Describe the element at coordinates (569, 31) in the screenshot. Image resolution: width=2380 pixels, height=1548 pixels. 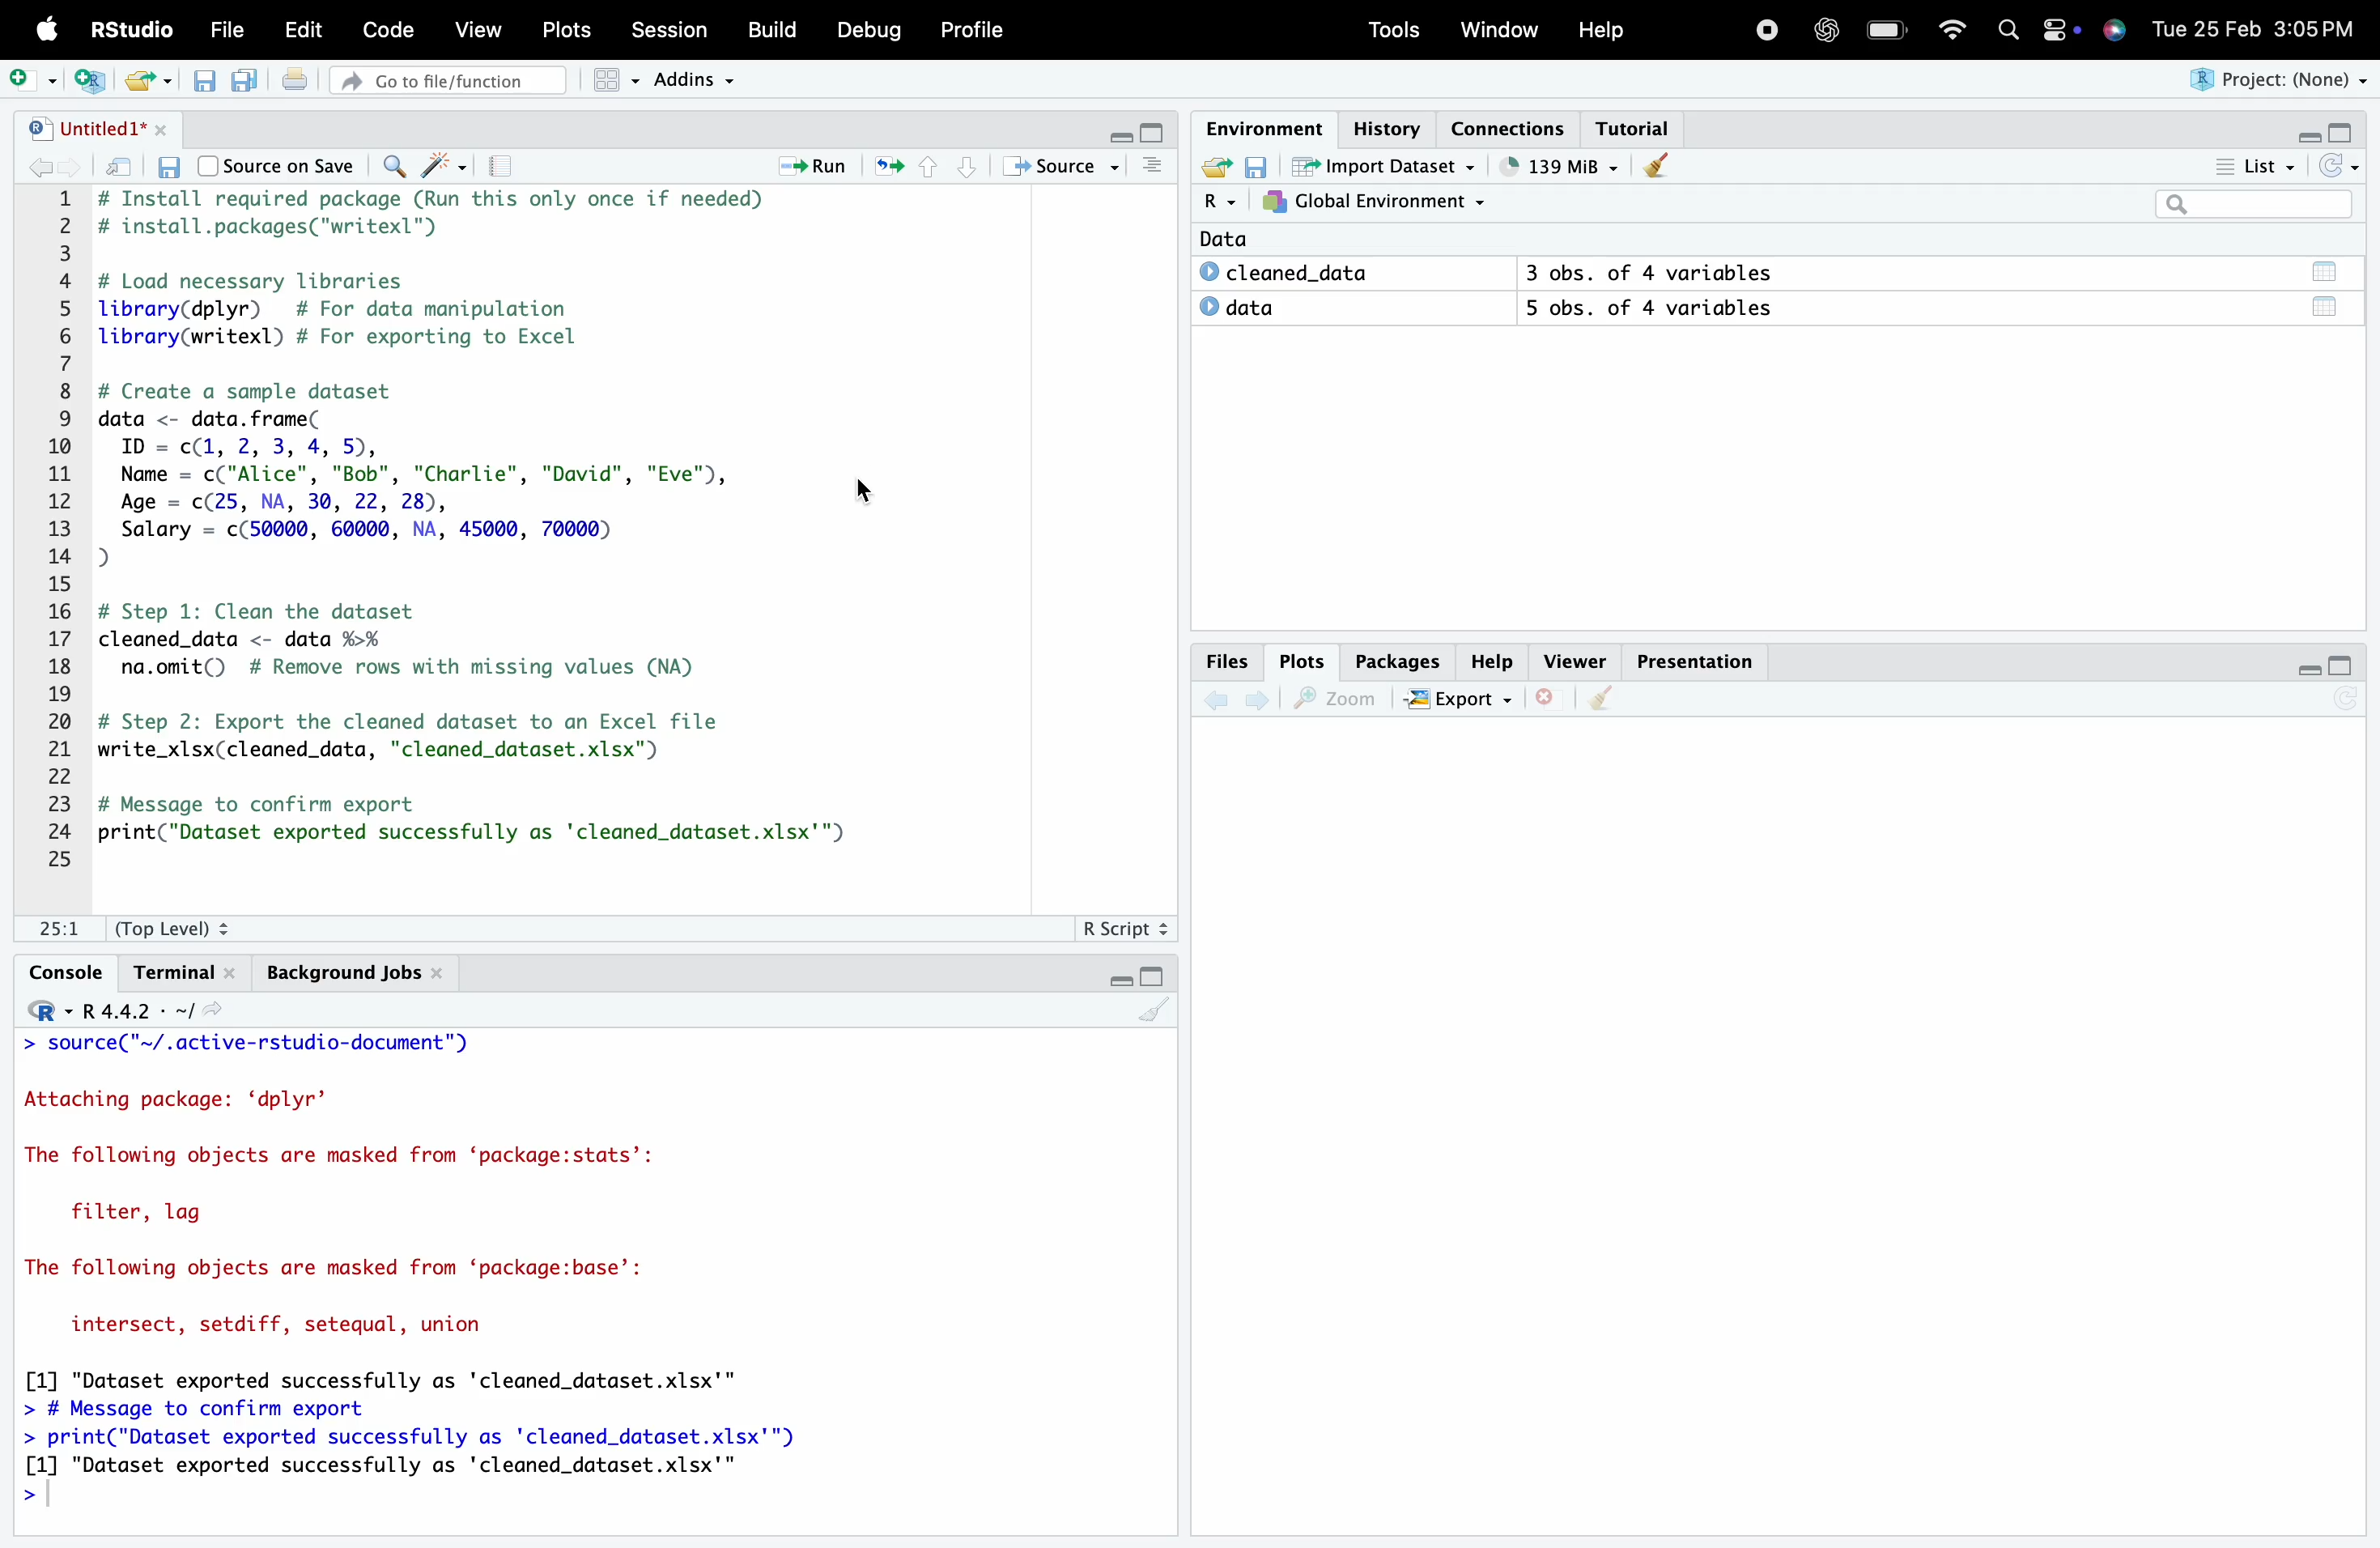
I see `Posts` at that location.